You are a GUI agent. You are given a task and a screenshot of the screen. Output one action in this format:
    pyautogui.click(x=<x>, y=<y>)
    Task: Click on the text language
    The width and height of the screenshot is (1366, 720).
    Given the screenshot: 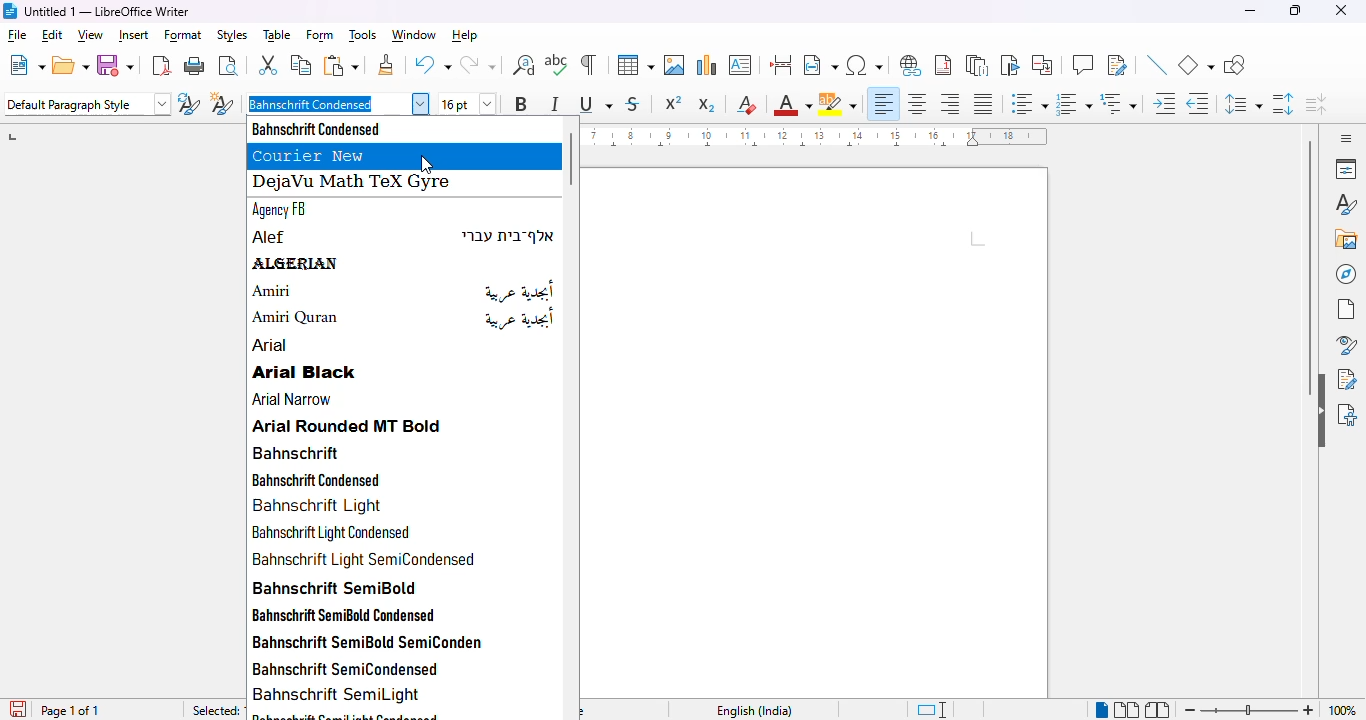 What is the action you would take?
    pyautogui.click(x=750, y=710)
    